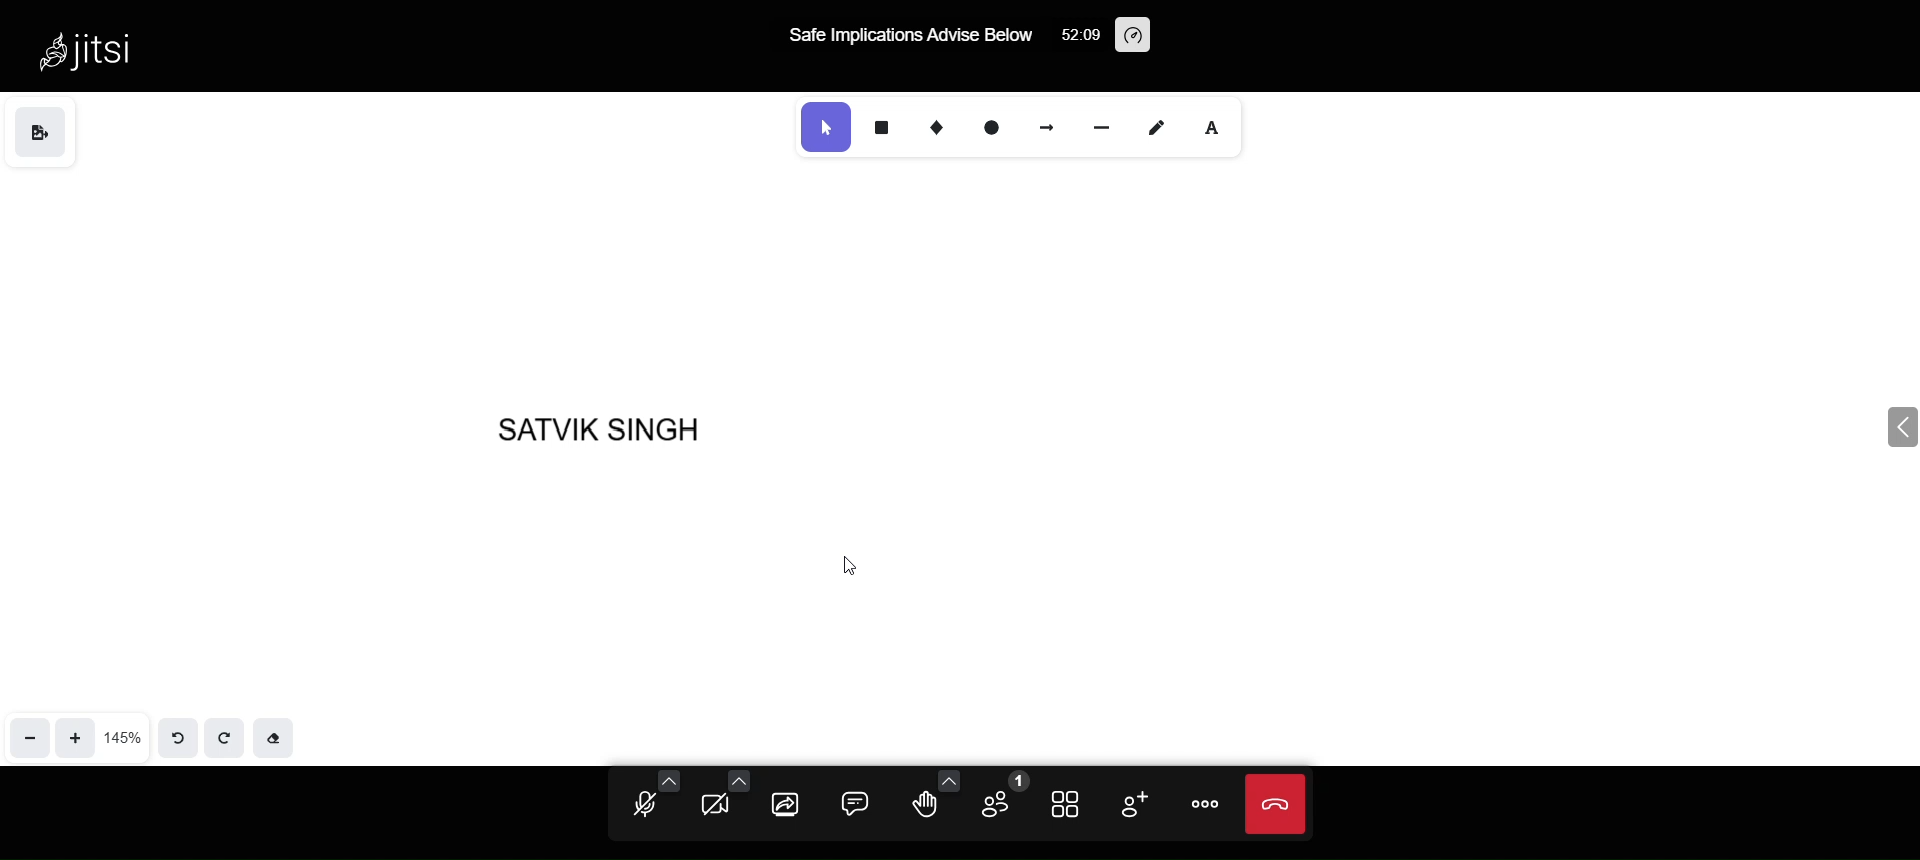 This screenshot has height=860, width=1920. What do you see at coordinates (1042, 127) in the screenshot?
I see `arrow` at bounding box center [1042, 127].